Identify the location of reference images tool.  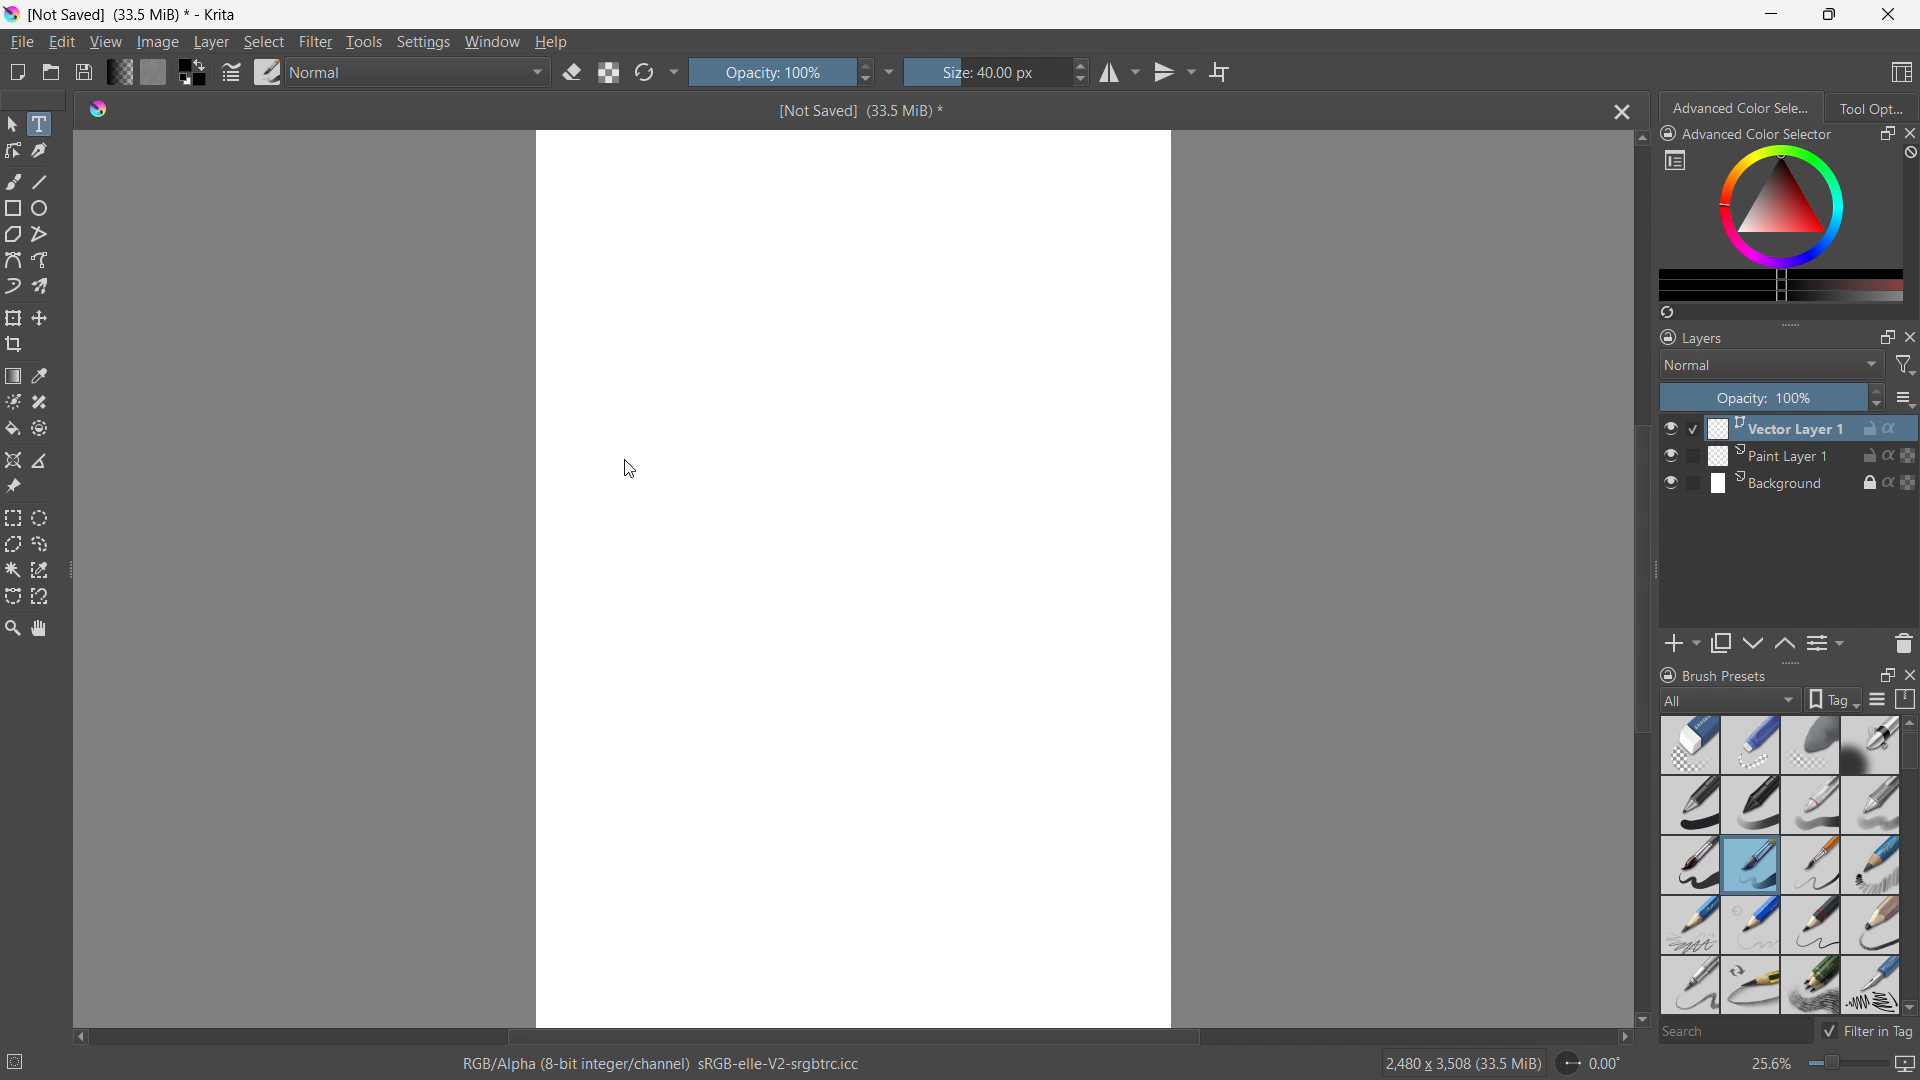
(13, 487).